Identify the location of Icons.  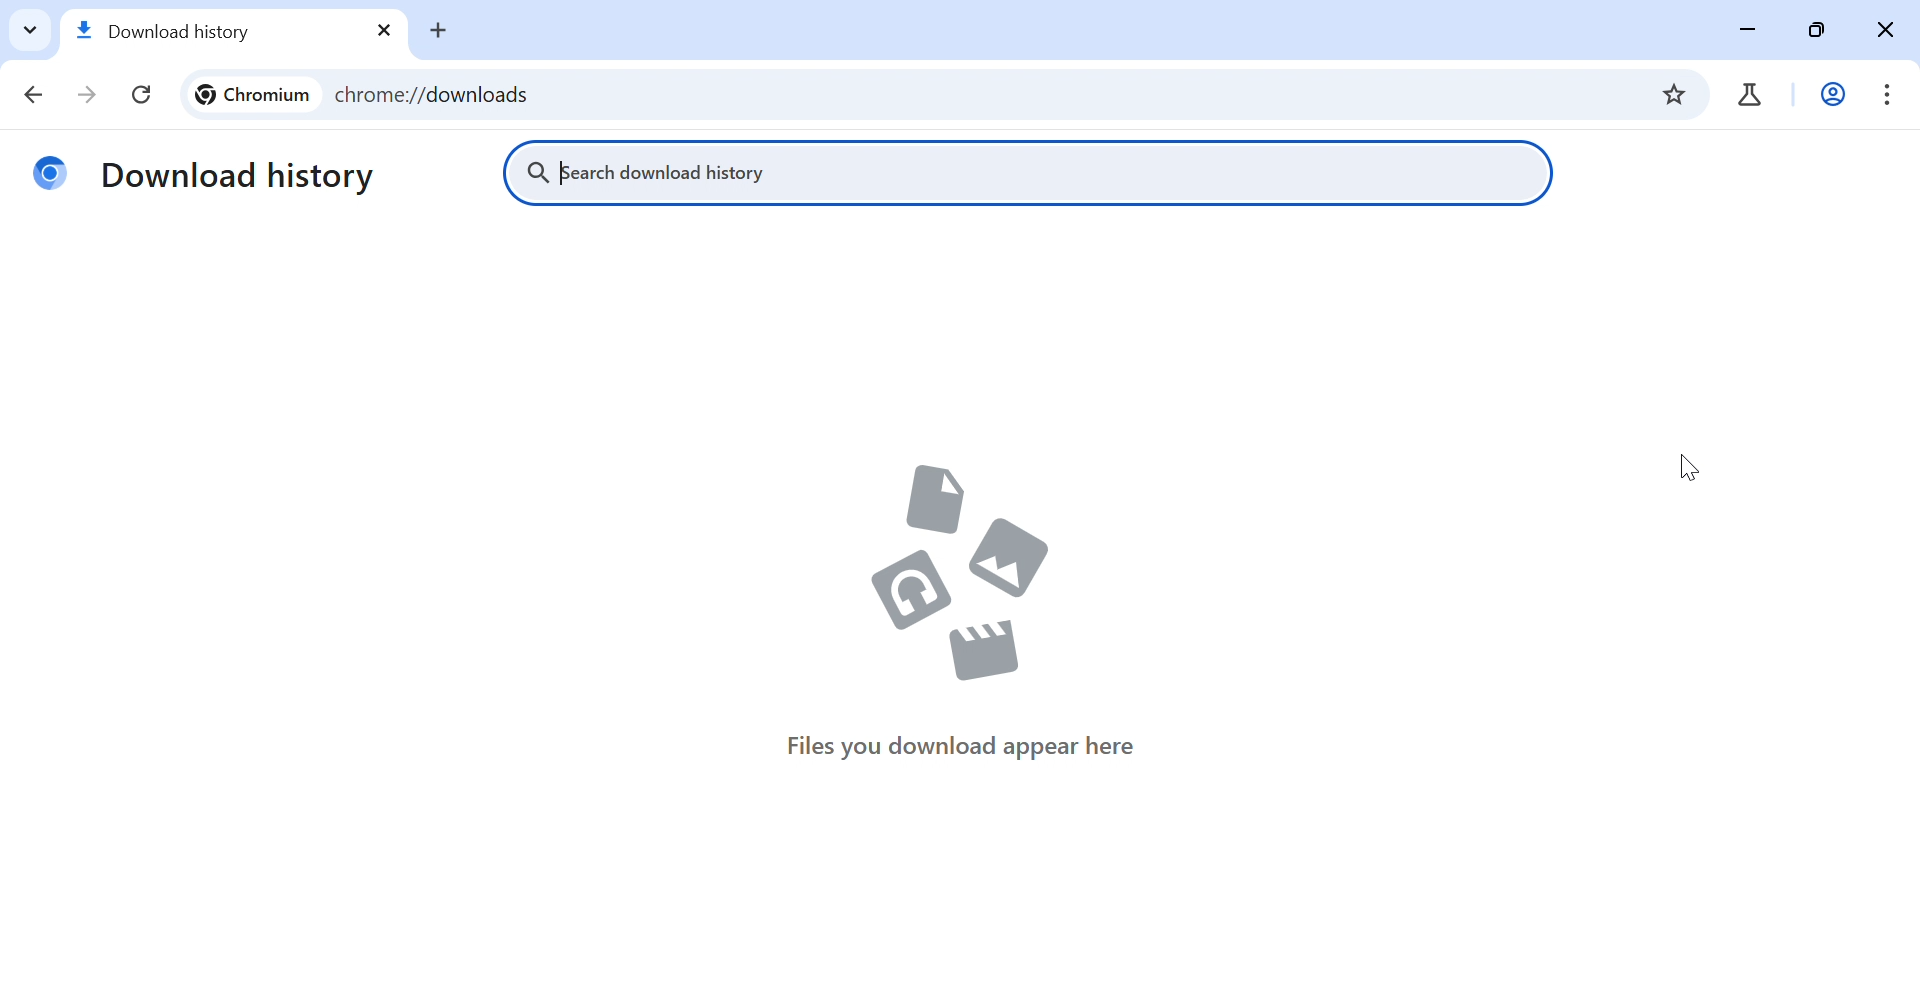
(956, 576).